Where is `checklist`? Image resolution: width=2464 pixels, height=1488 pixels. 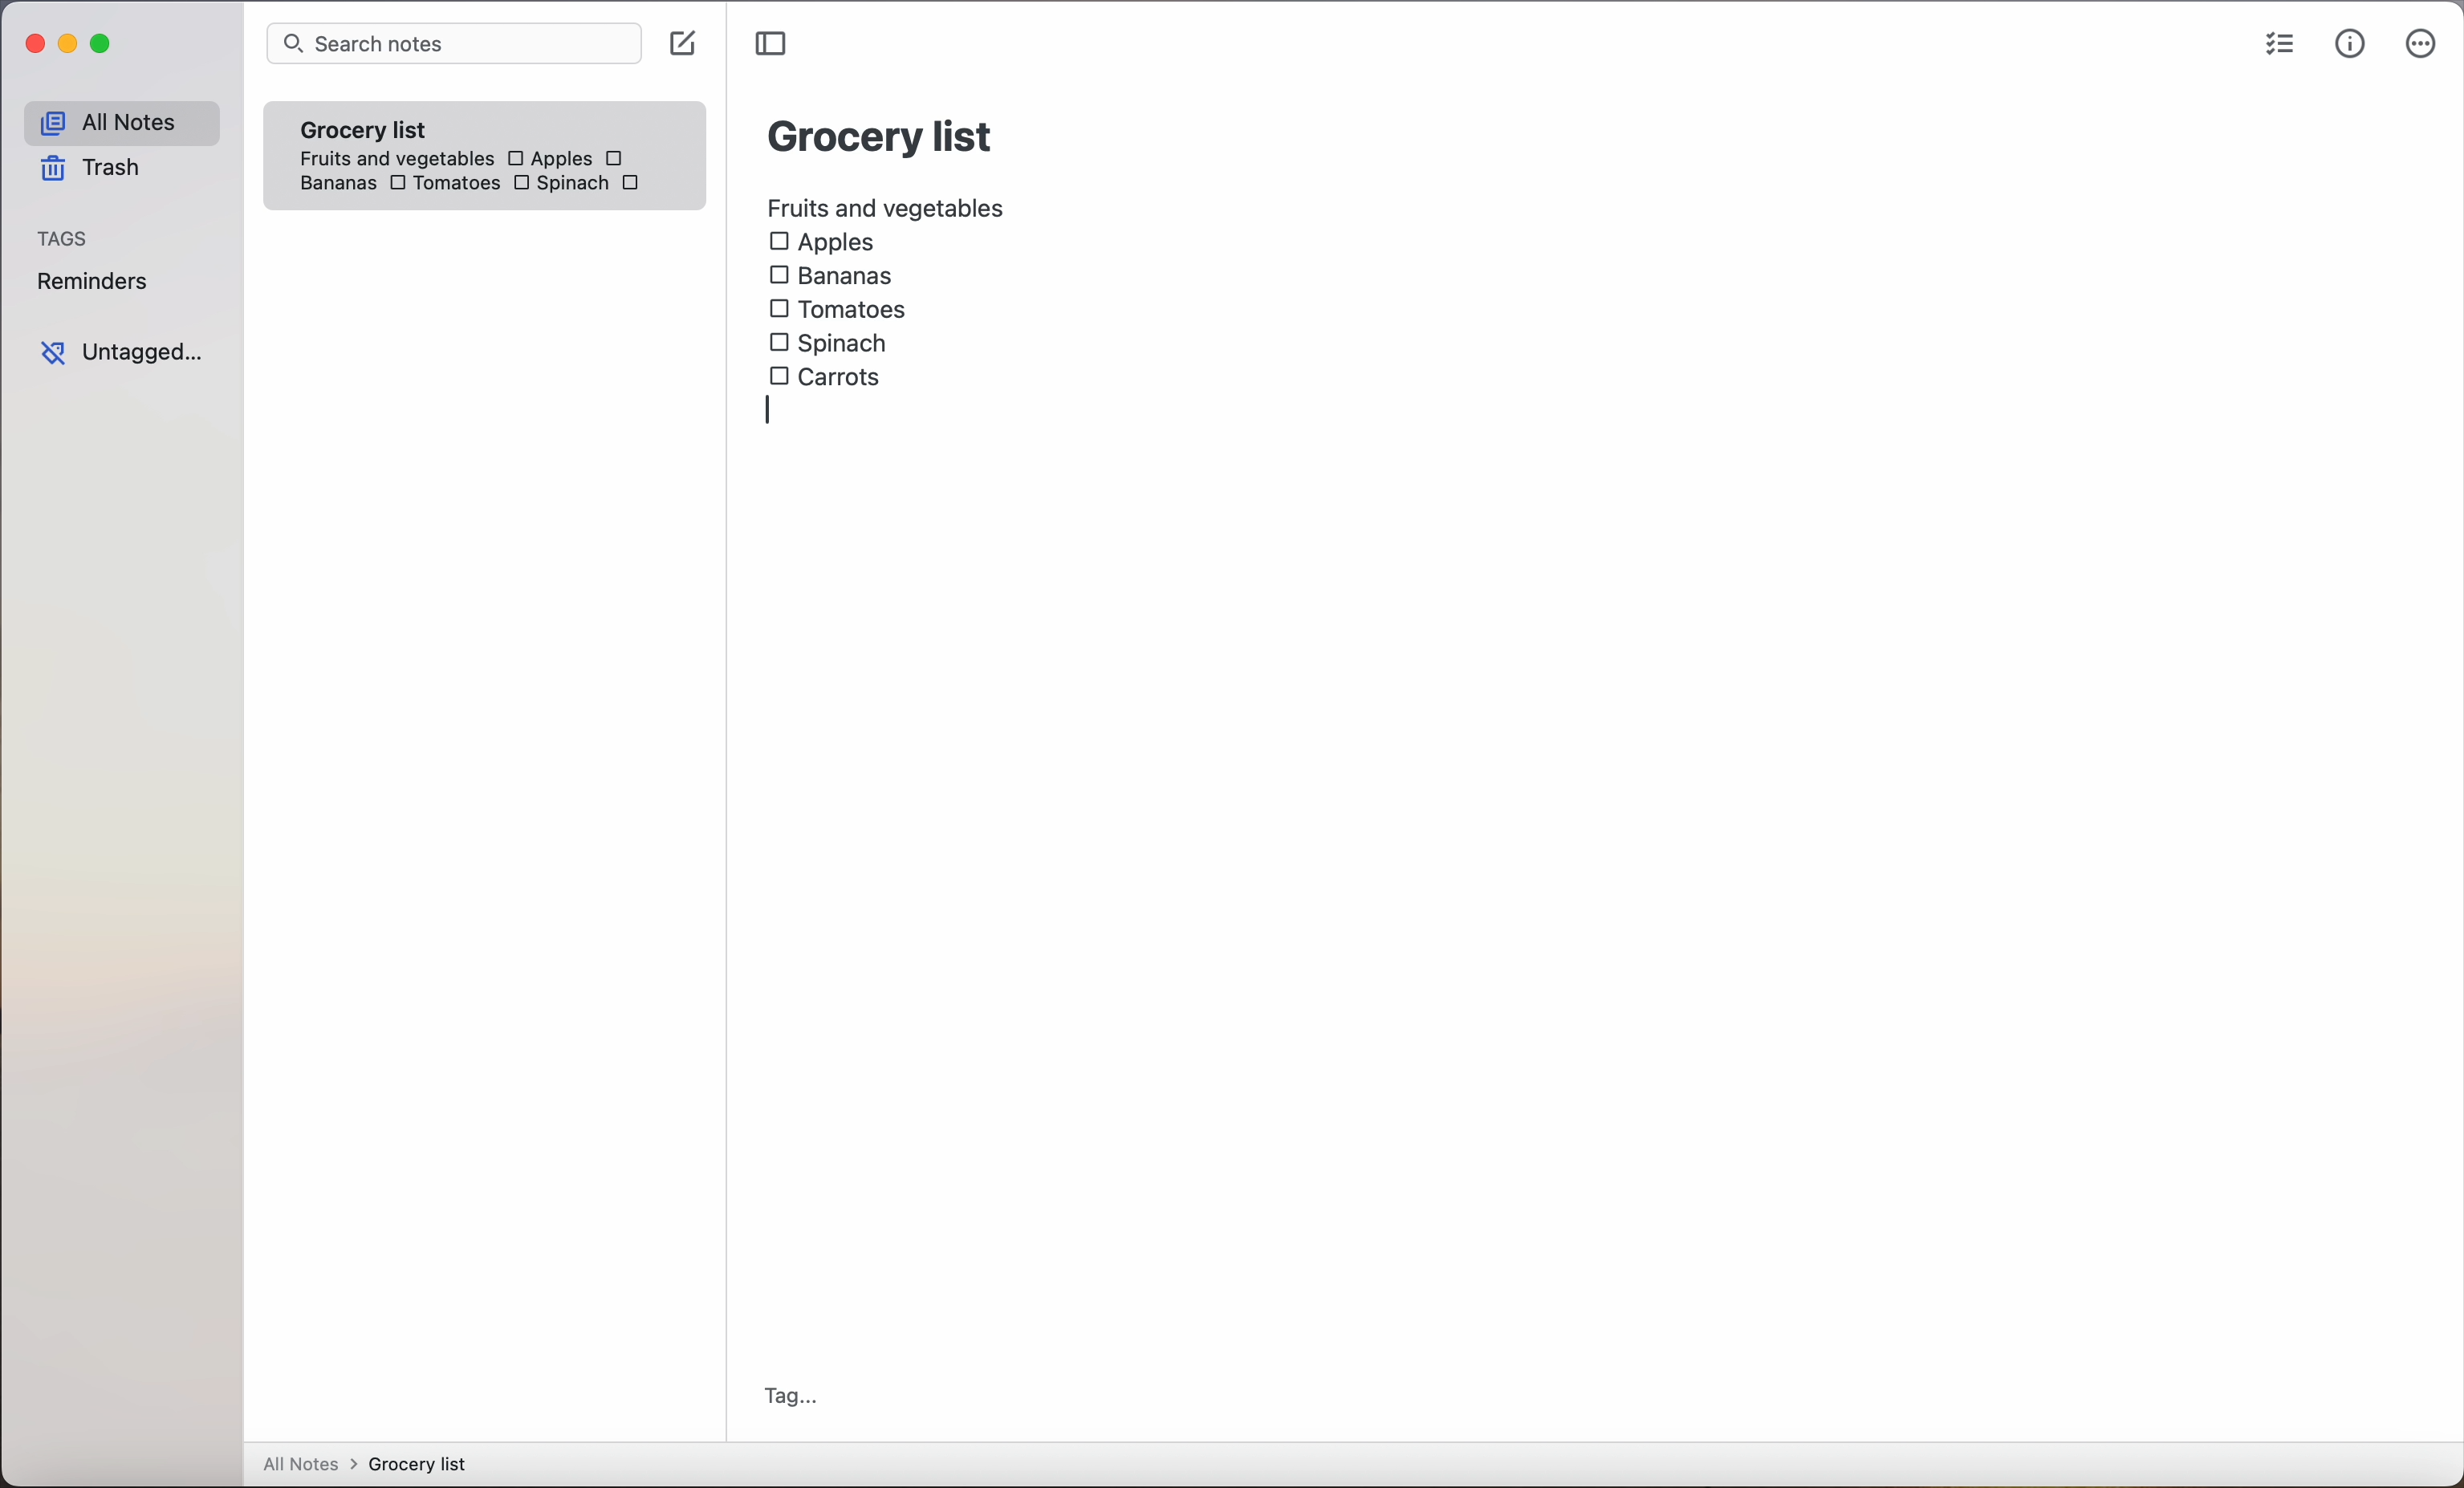
checklist is located at coordinates (2276, 47).